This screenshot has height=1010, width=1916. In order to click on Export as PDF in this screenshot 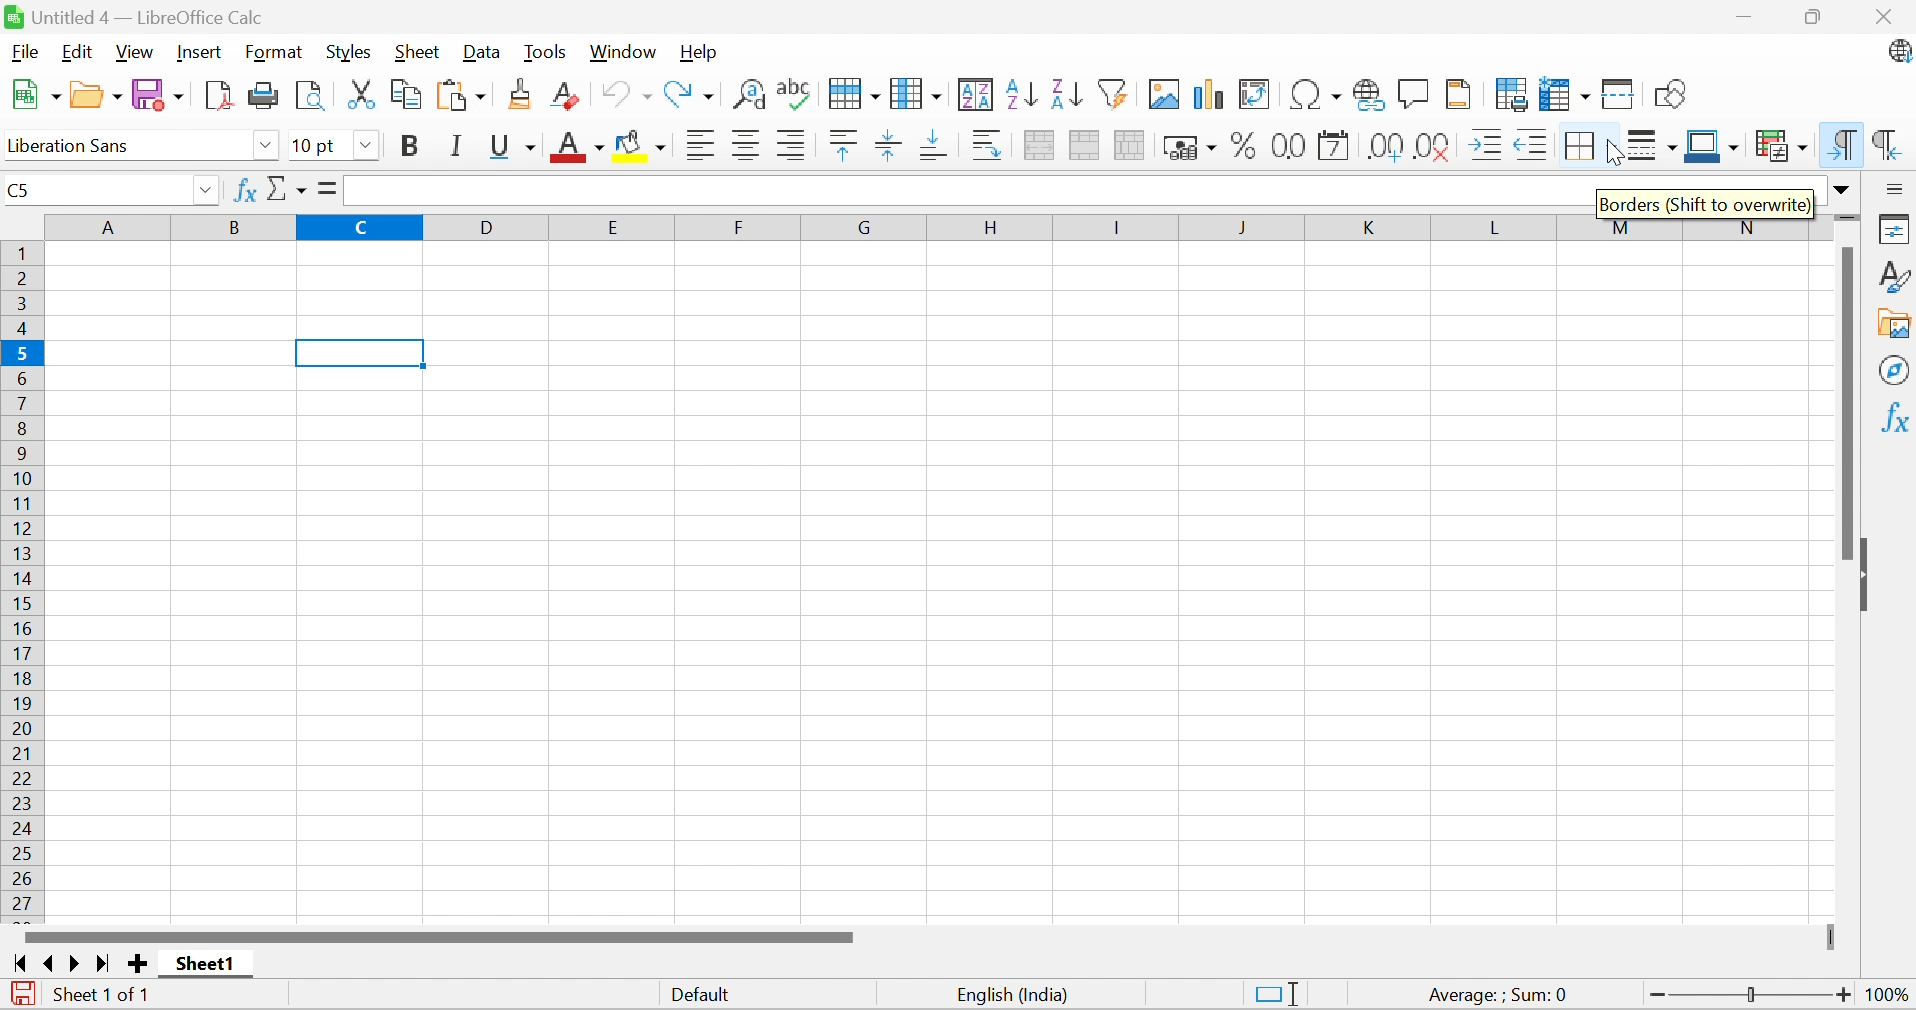, I will do `click(220, 95)`.